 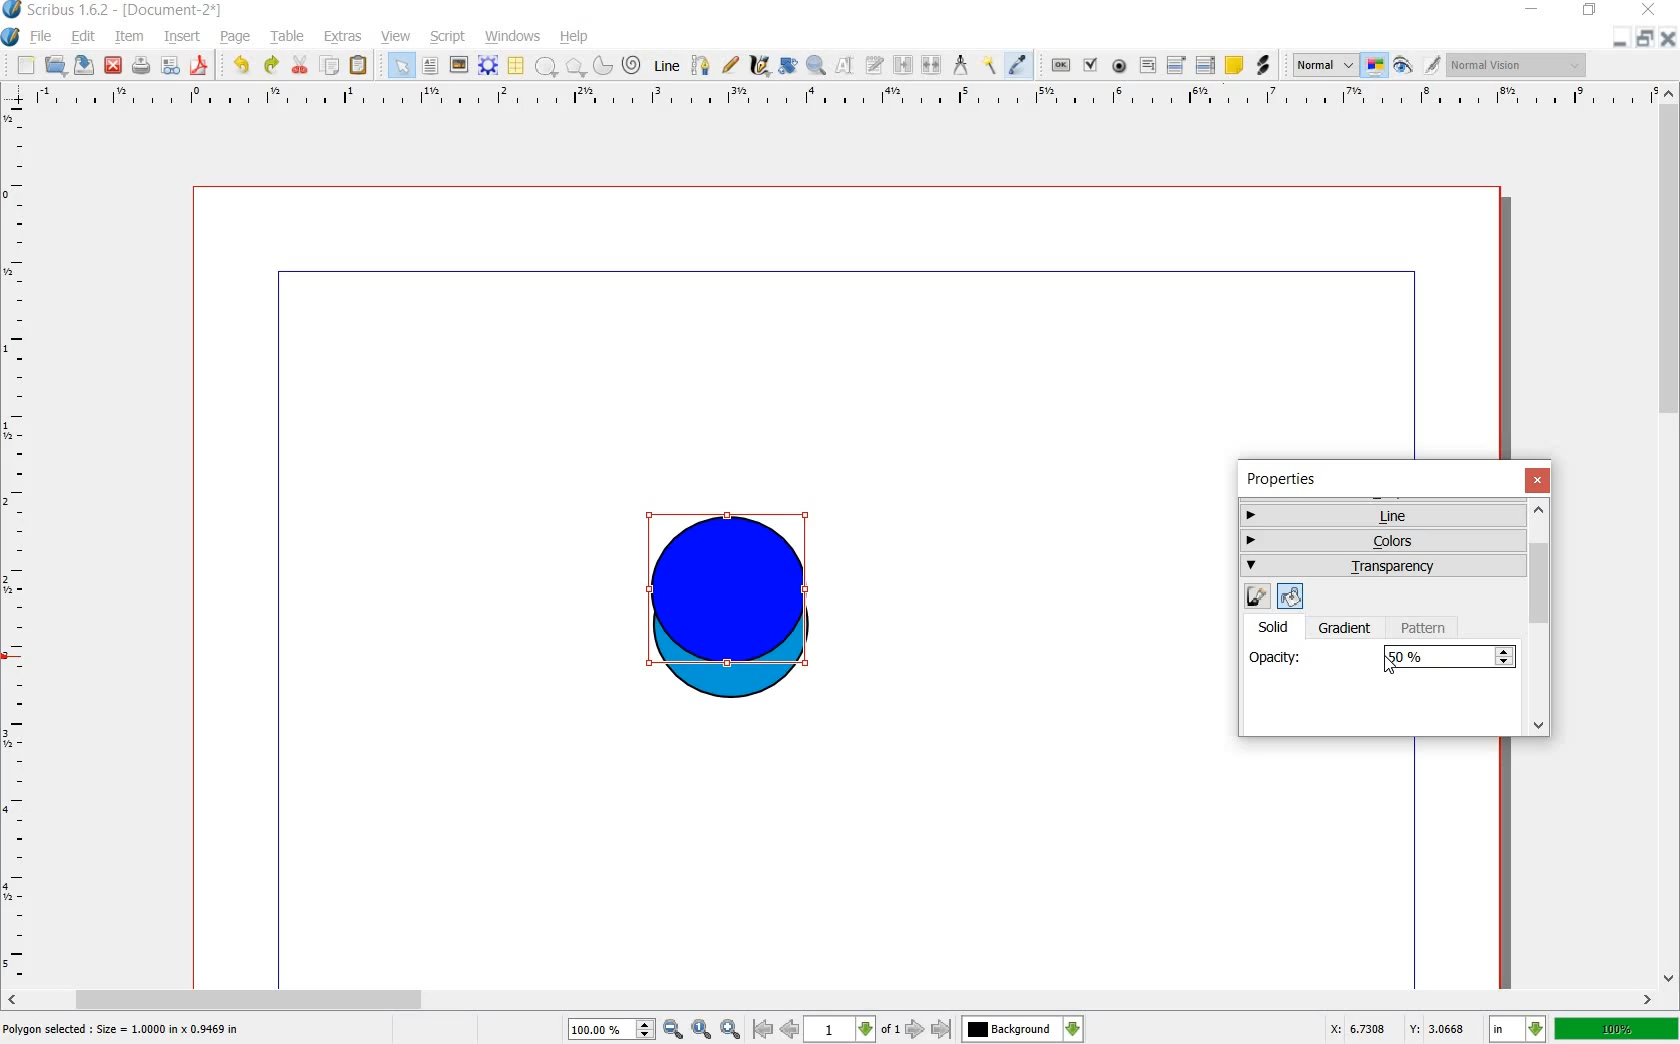 What do you see at coordinates (1236, 66) in the screenshot?
I see `text annotation` at bounding box center [1236, 66].